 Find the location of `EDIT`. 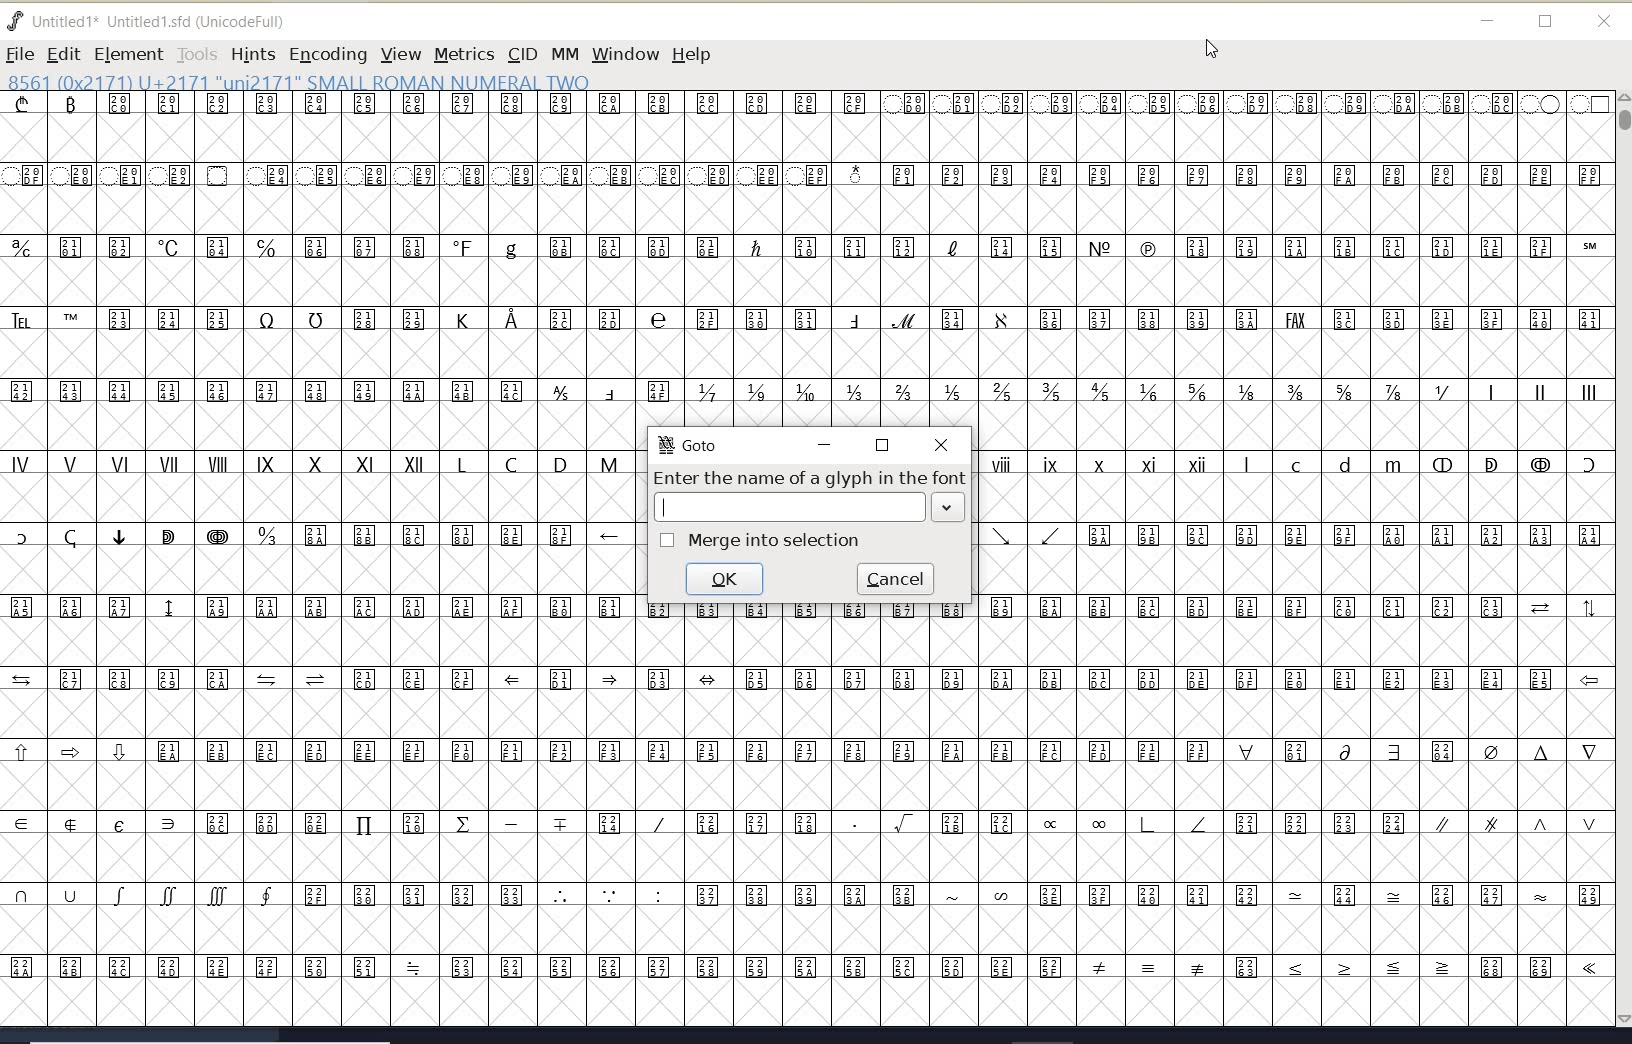

EDIT is located at coordinates (63, 54).